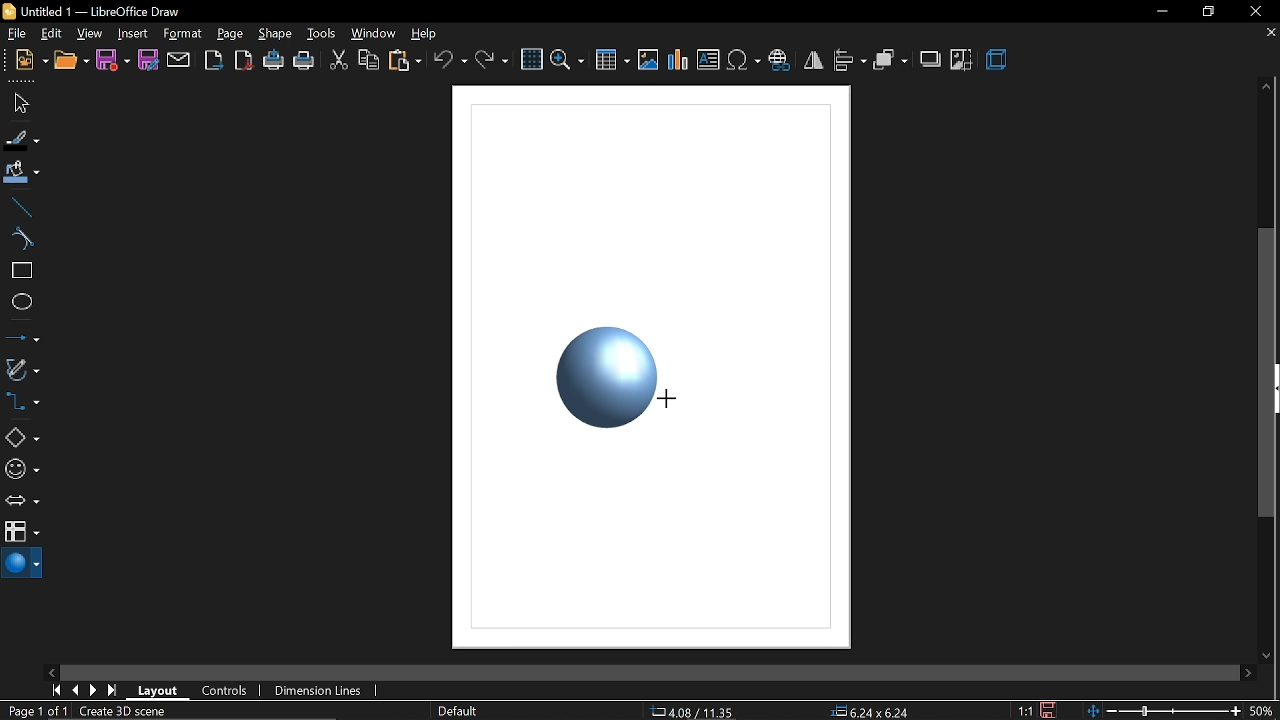  I want to click on previous page, so click(77, 690).